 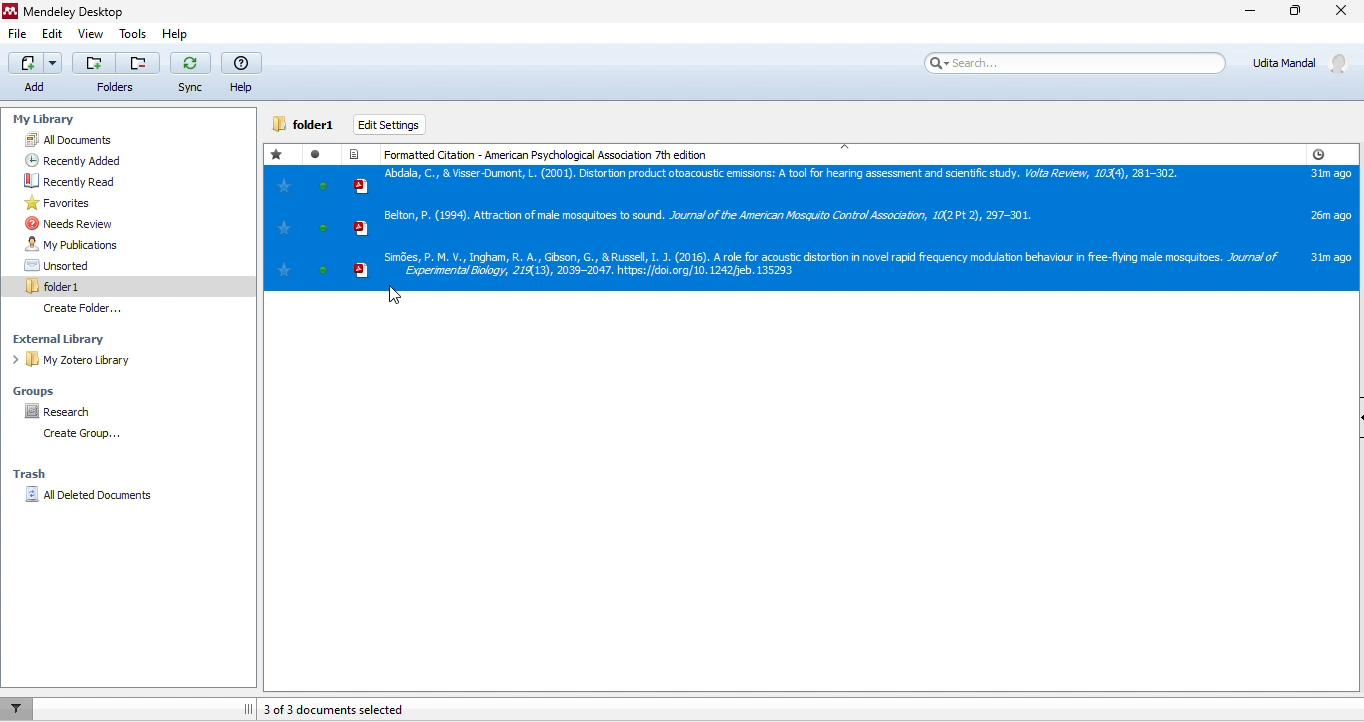 What do you see at coordinates (1318, 154) in the screenshot?
I see `added time` at bounding box center [1318, 154].